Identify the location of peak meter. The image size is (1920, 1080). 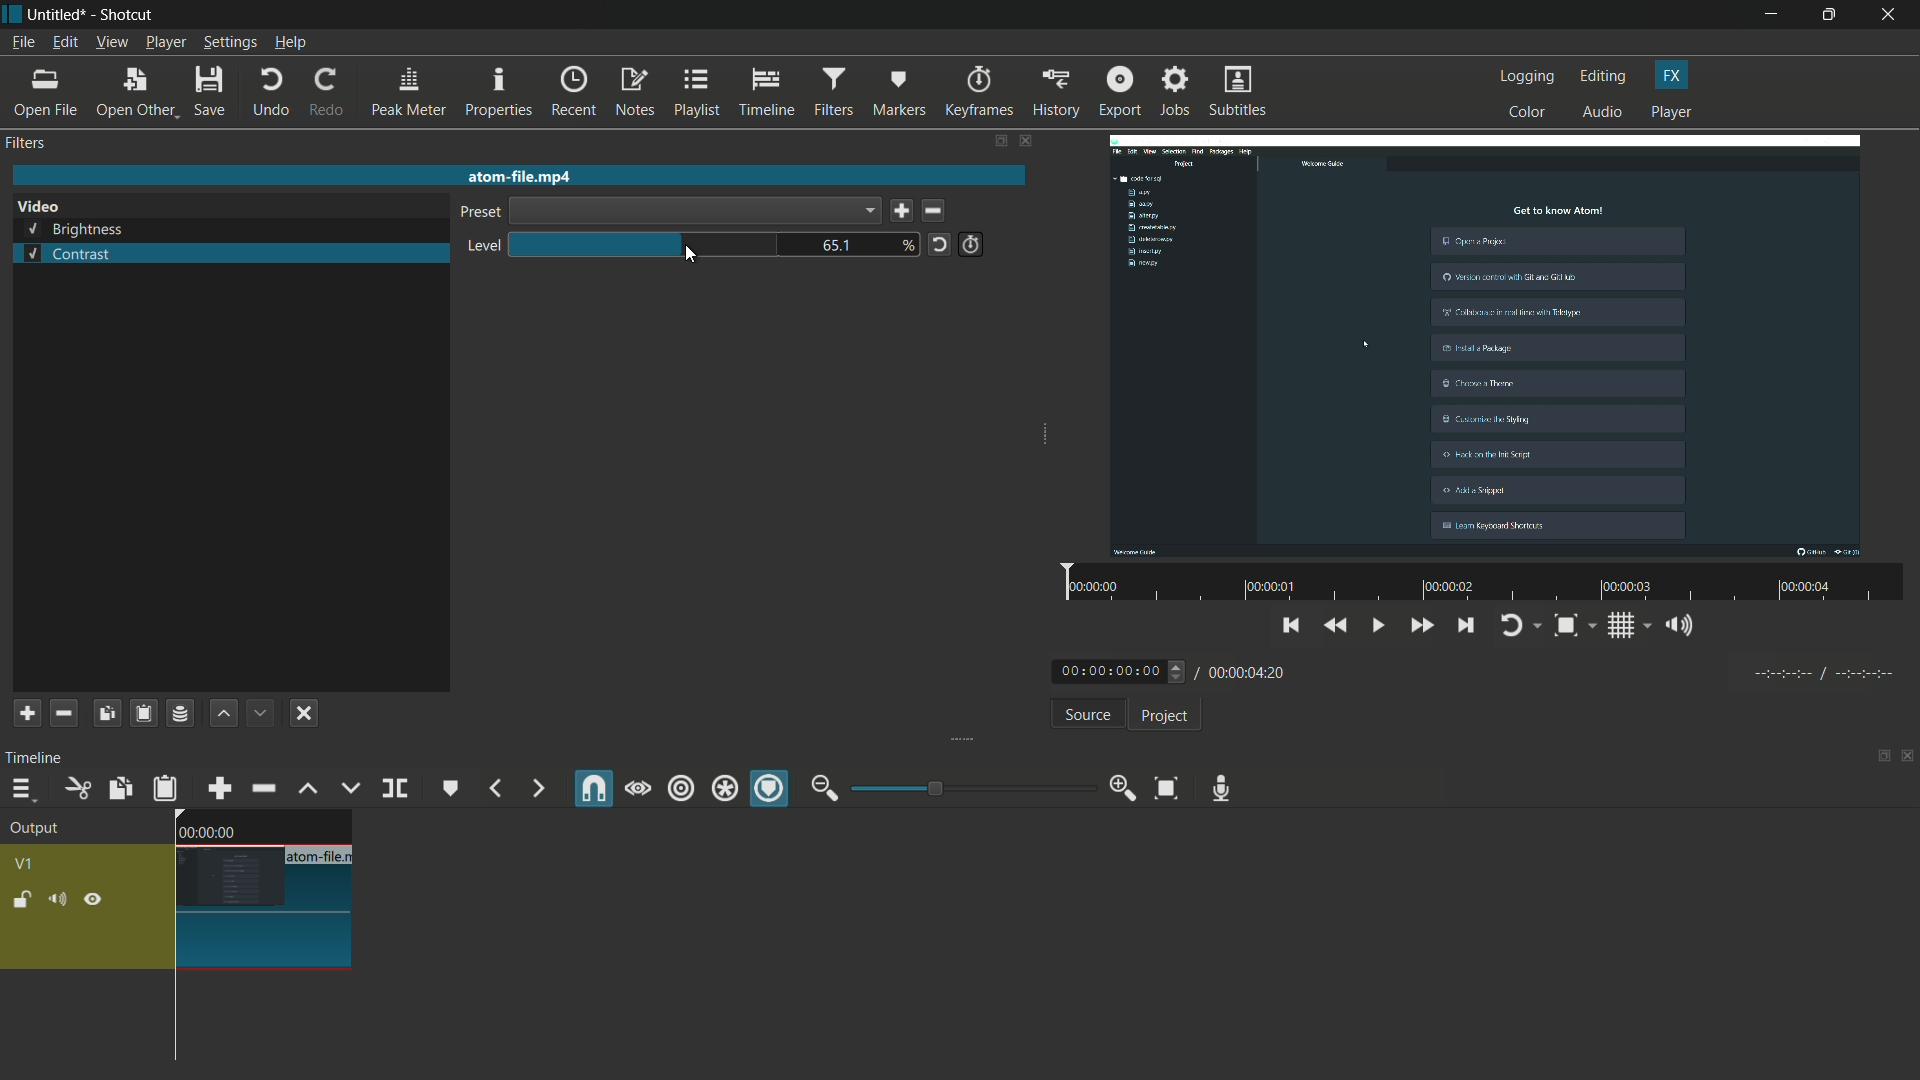
(408, 92).